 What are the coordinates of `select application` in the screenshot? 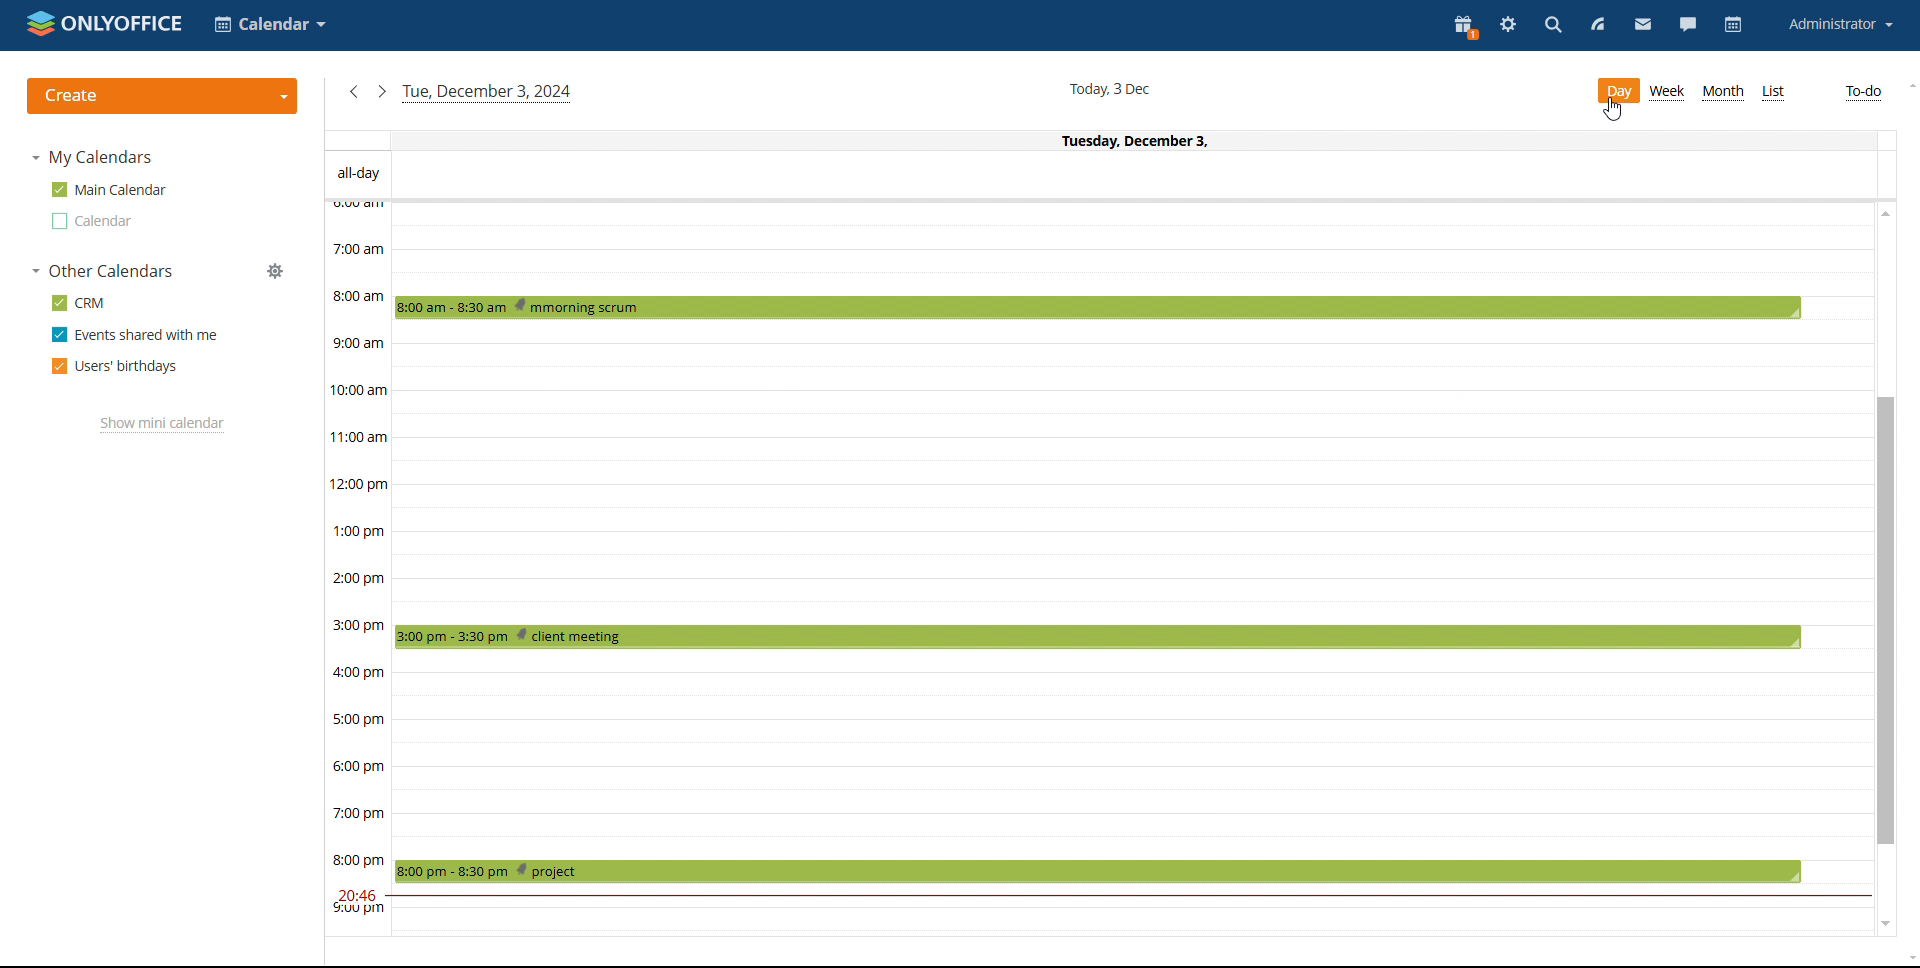 It's located at (268, 24).